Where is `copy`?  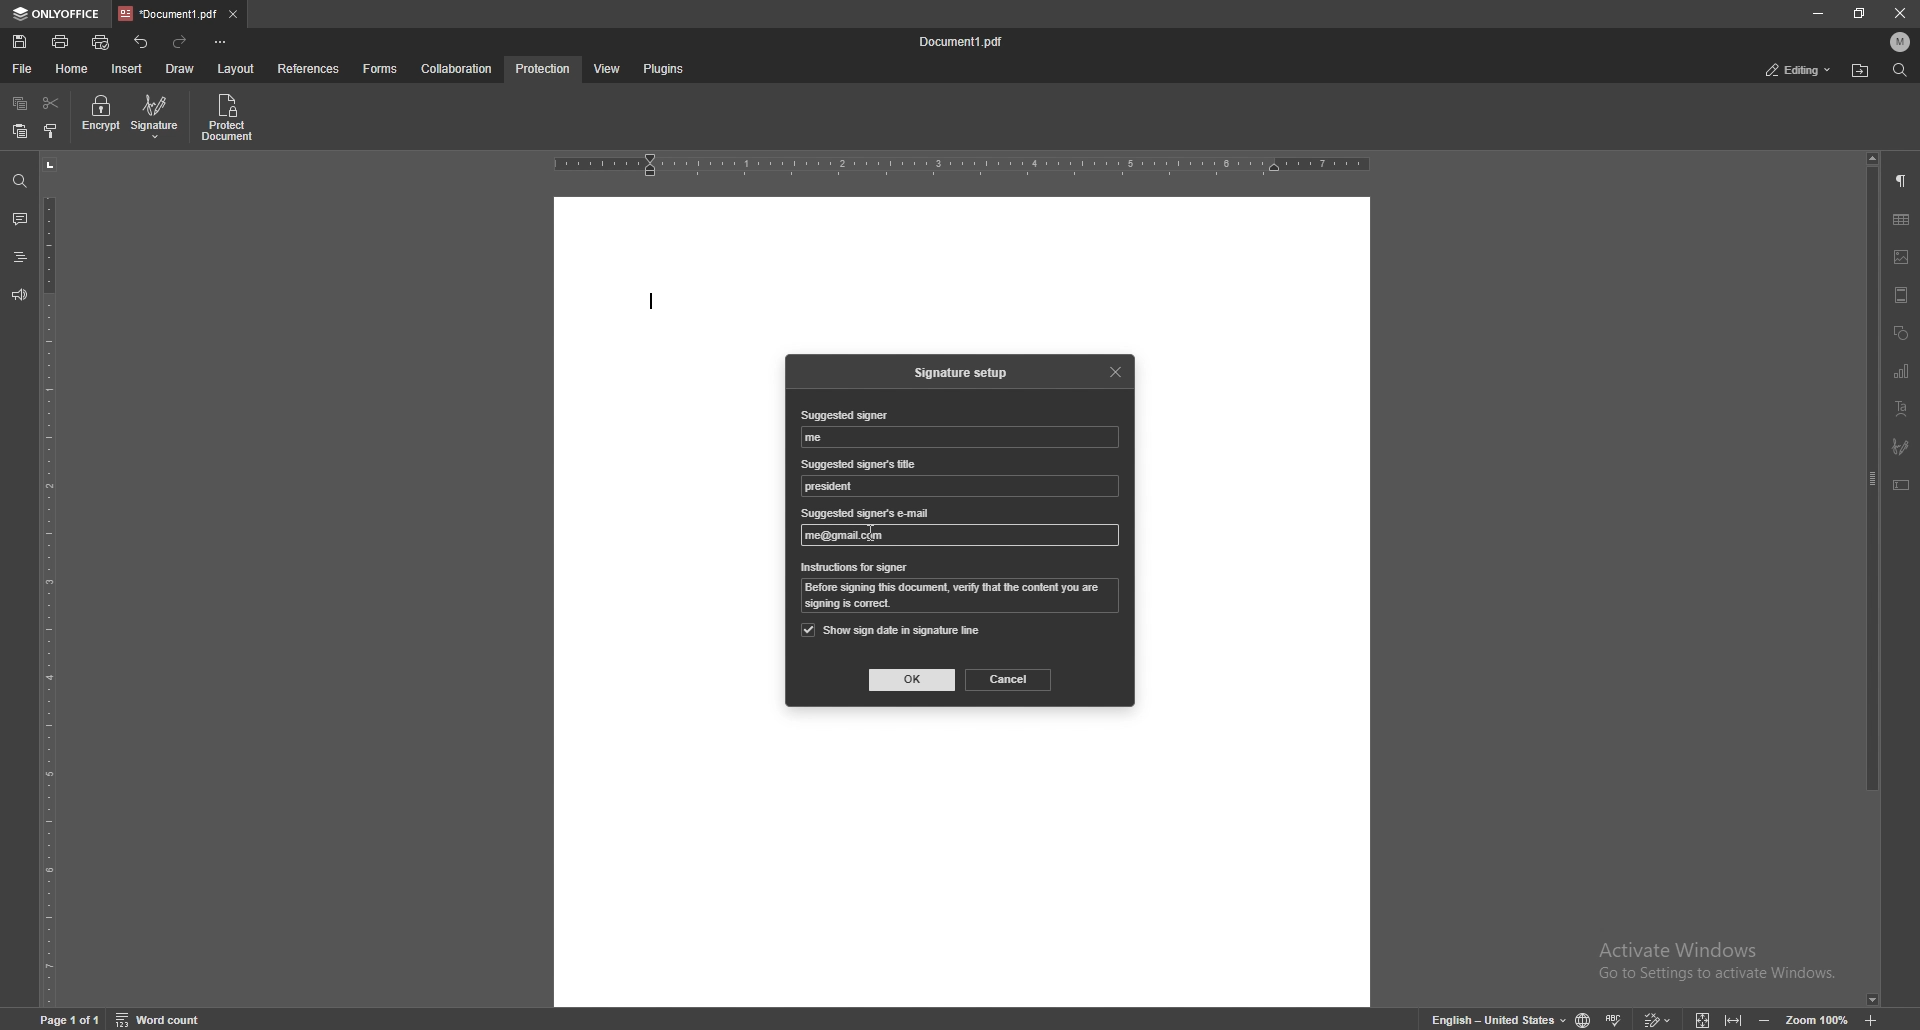 copy is located at coordinates (20, 104).